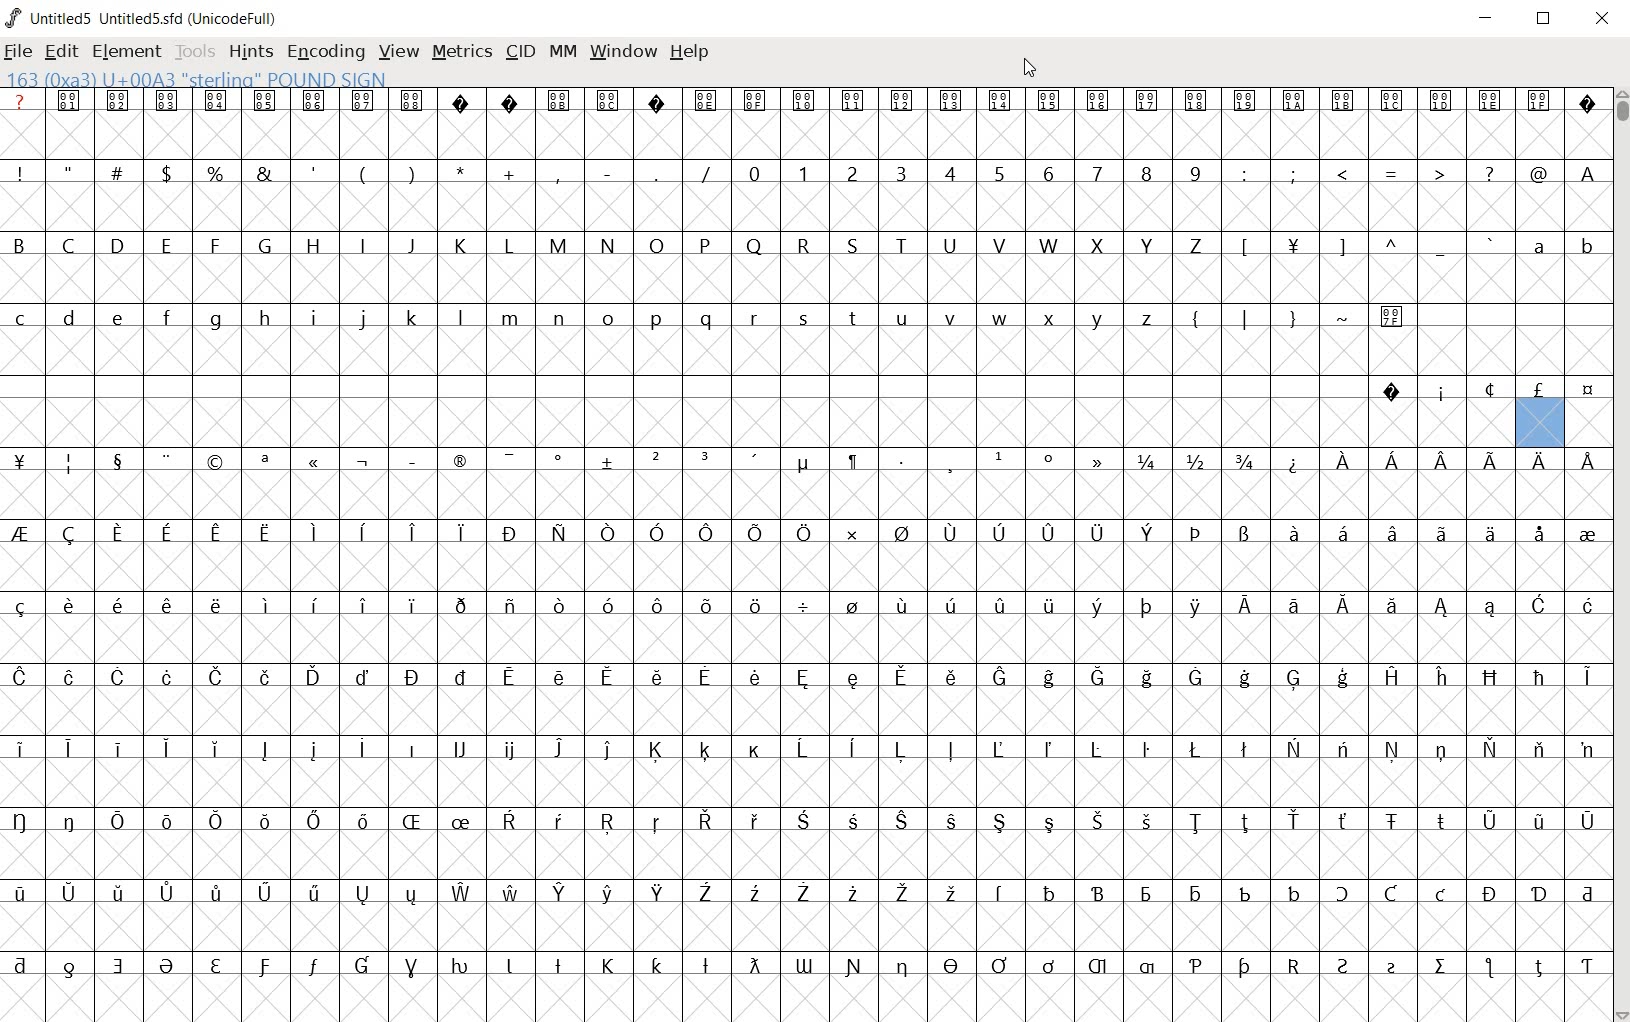 The width and height of the screenshot is (1630, 1022). Describe the element at coordinates (1194, 893) in the screenshot. I see `Symbol` at that location.